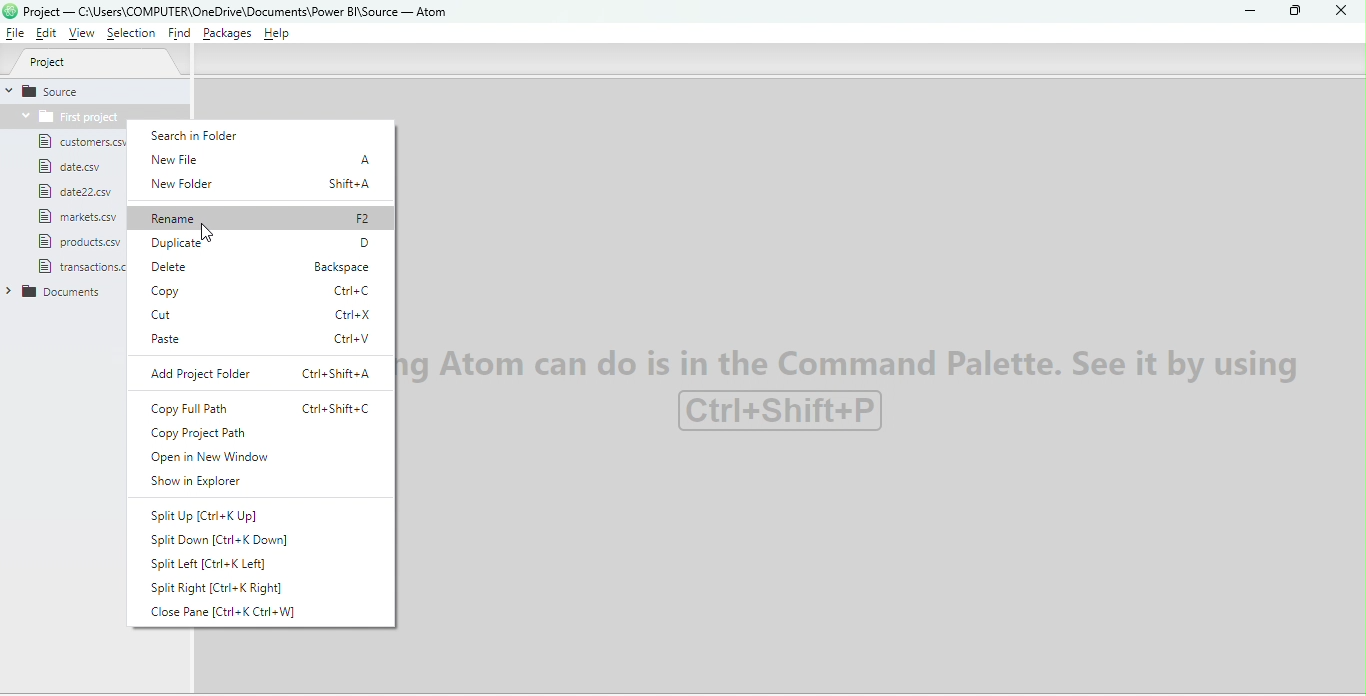  What do you see at coordinates (212, 483) in the screenshot?
I see `Show in explorer` at bounding box center [212, 483].